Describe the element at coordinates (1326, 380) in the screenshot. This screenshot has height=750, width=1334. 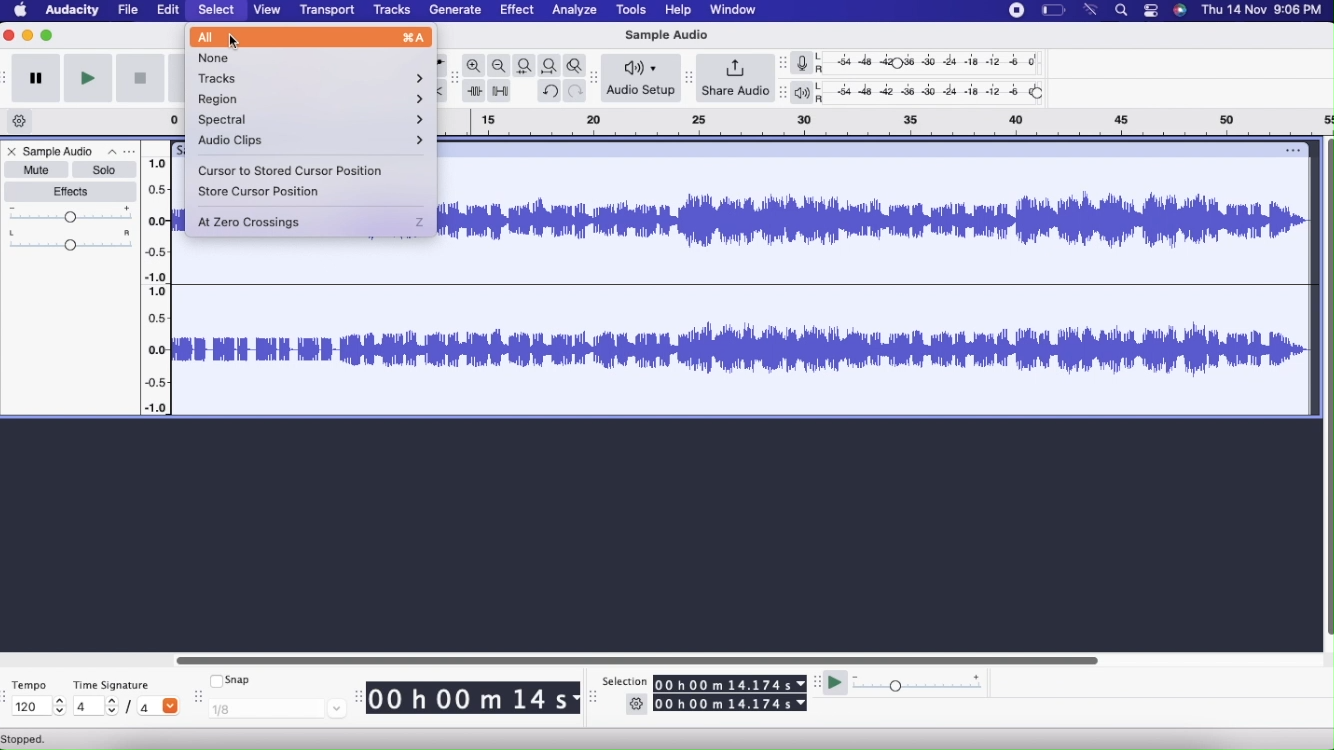
I see `Vertical scroll bar` at that location.